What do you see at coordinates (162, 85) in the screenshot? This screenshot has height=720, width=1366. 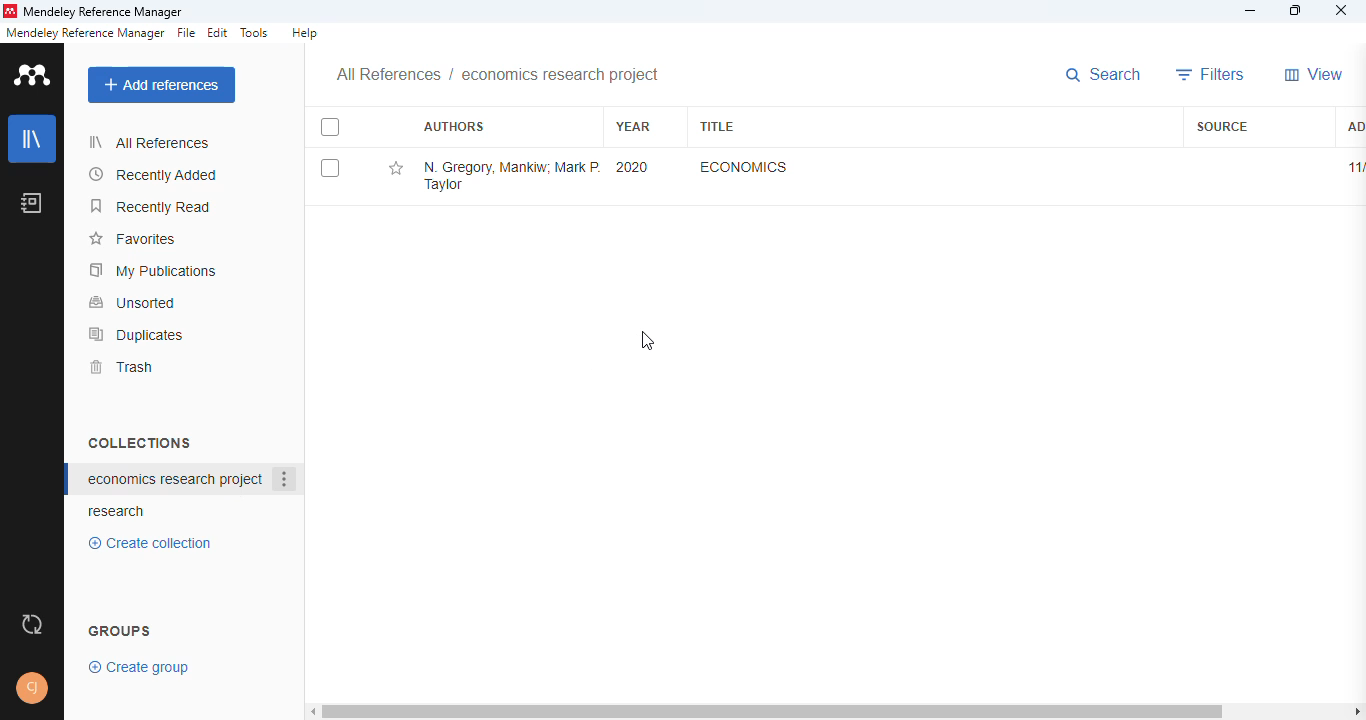 I see `add references` at bounding box center [162, 85].